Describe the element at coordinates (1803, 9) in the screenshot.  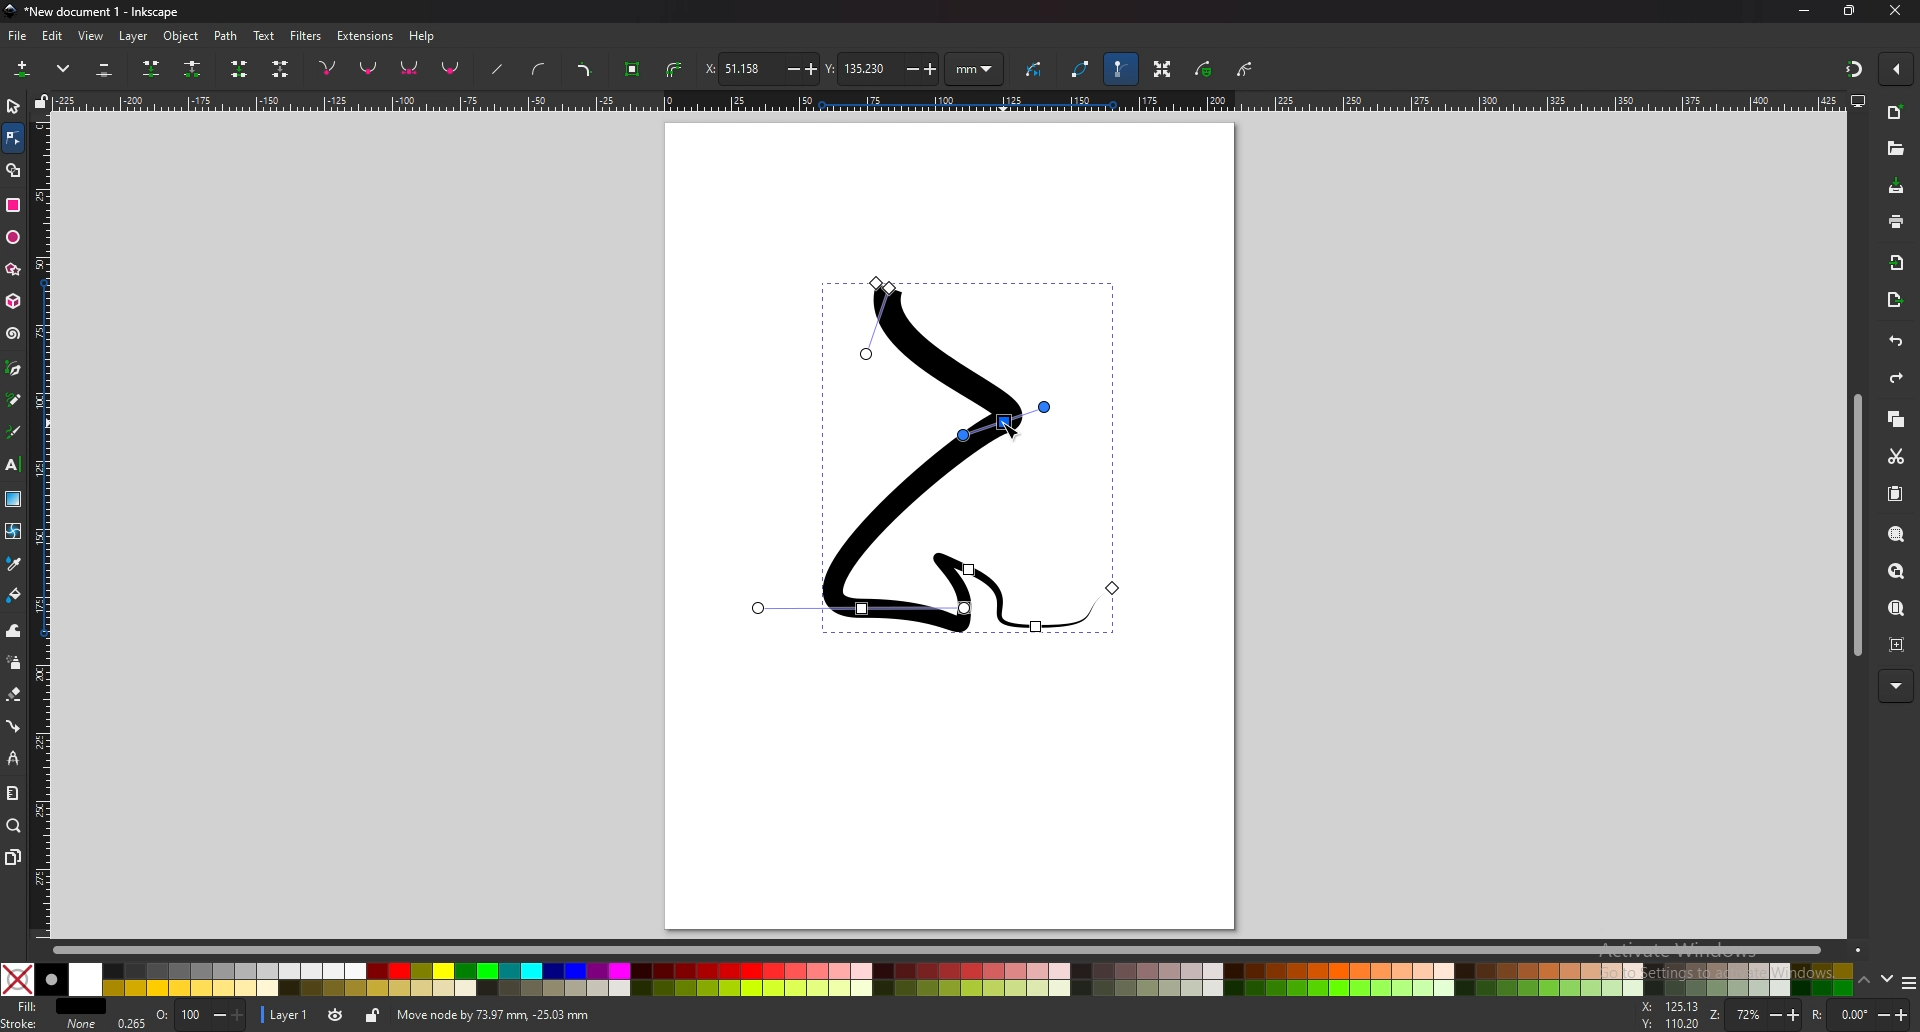
I see `minimize` at that location.